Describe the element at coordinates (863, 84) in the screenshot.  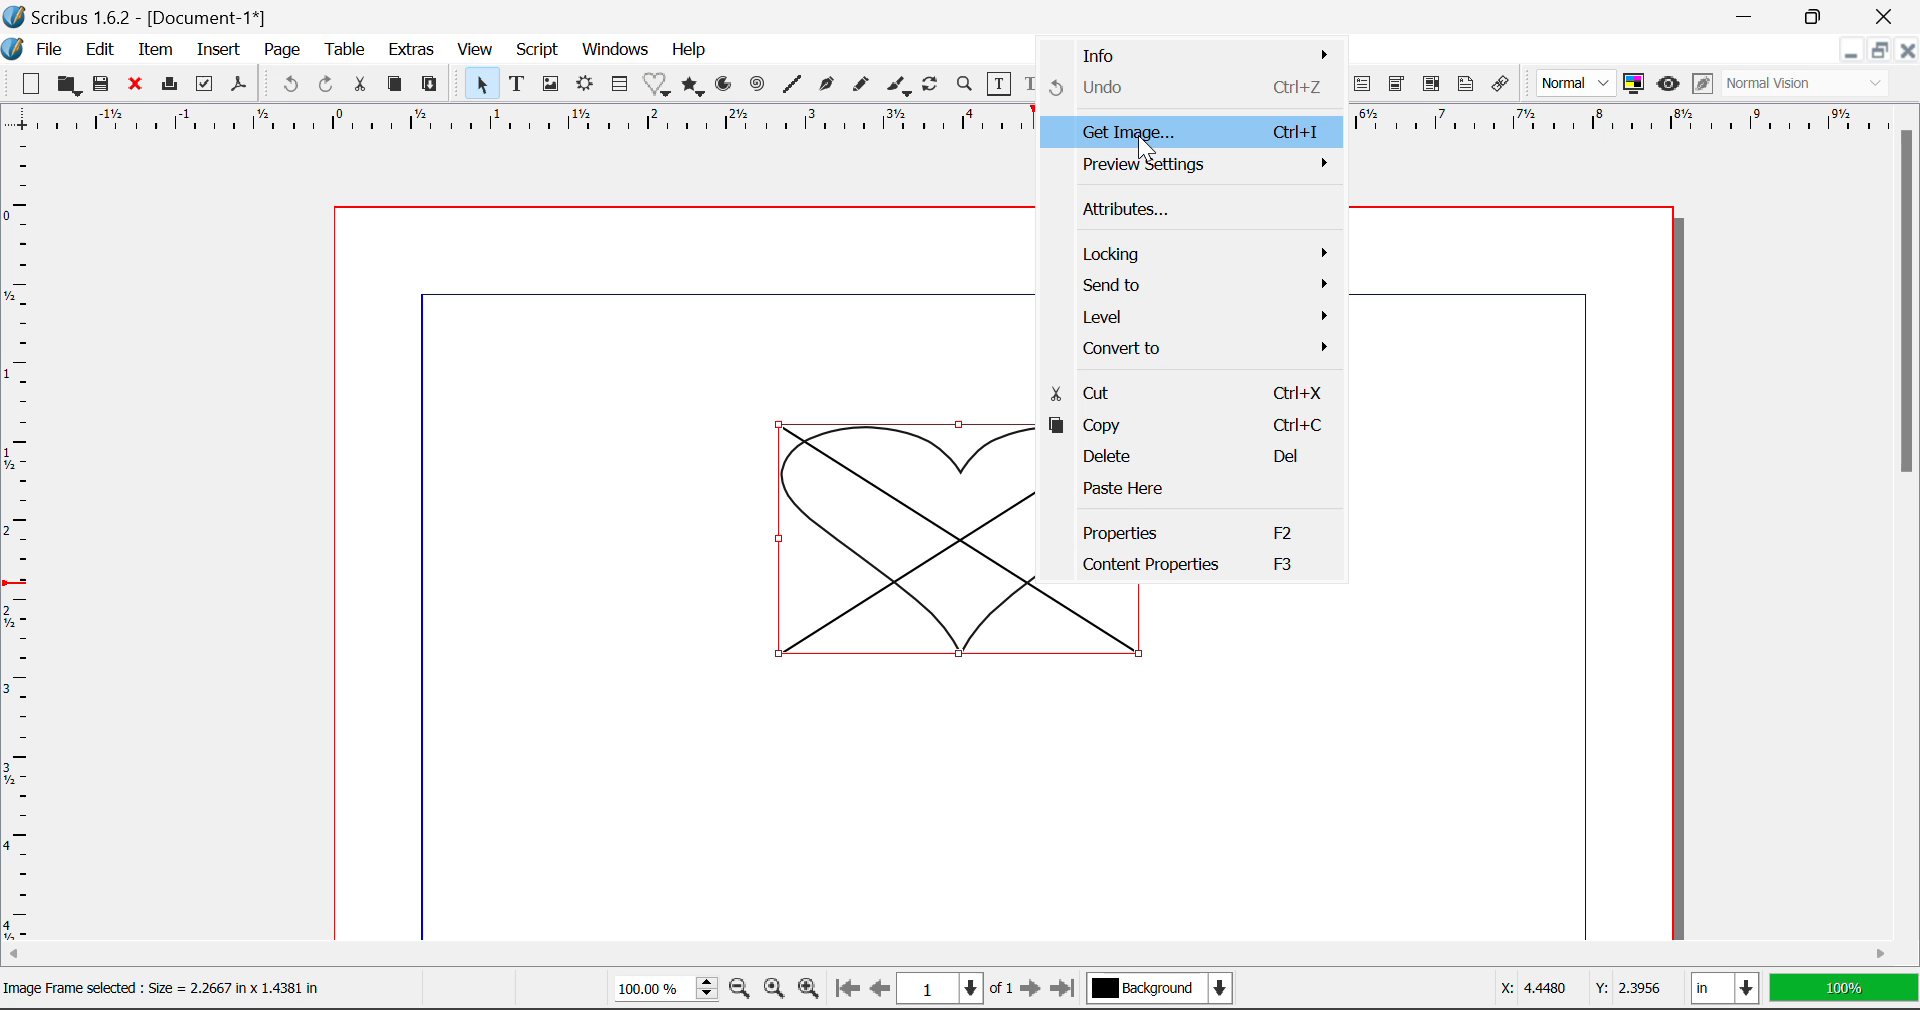
I see `Freehand Curve` at that location.